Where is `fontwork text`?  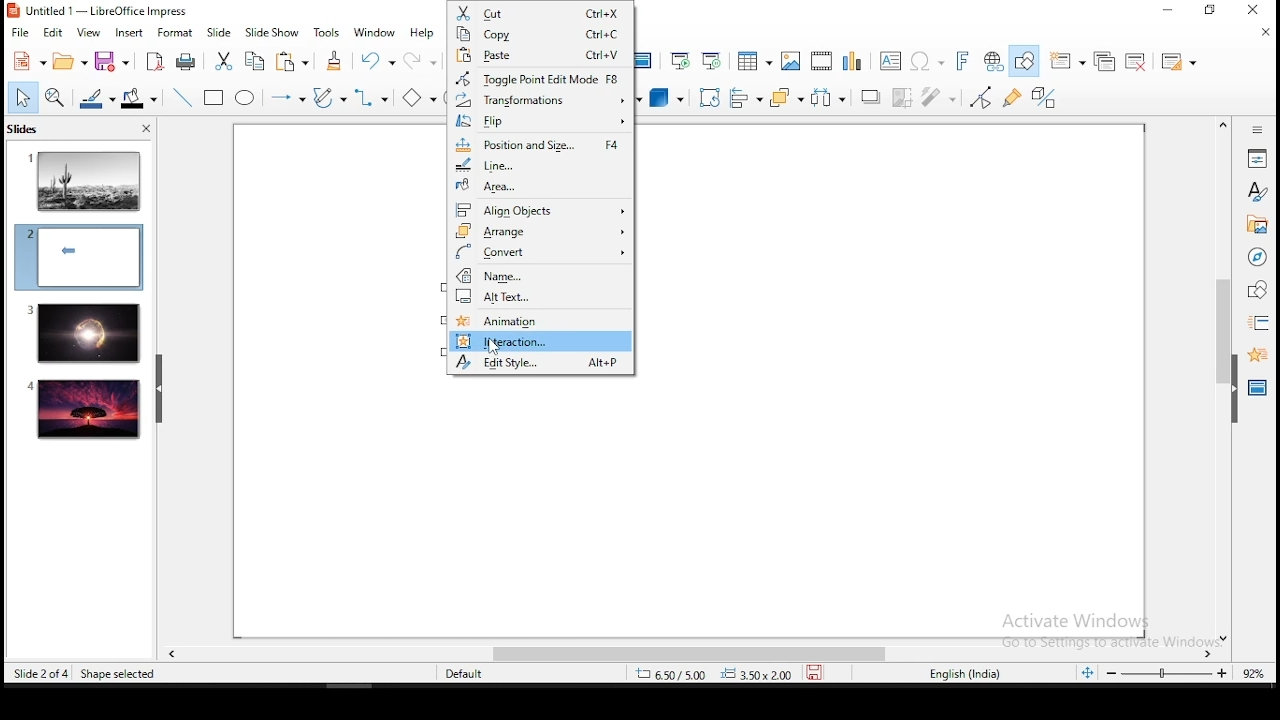
fontwork text is located at coordinates (961, 62).